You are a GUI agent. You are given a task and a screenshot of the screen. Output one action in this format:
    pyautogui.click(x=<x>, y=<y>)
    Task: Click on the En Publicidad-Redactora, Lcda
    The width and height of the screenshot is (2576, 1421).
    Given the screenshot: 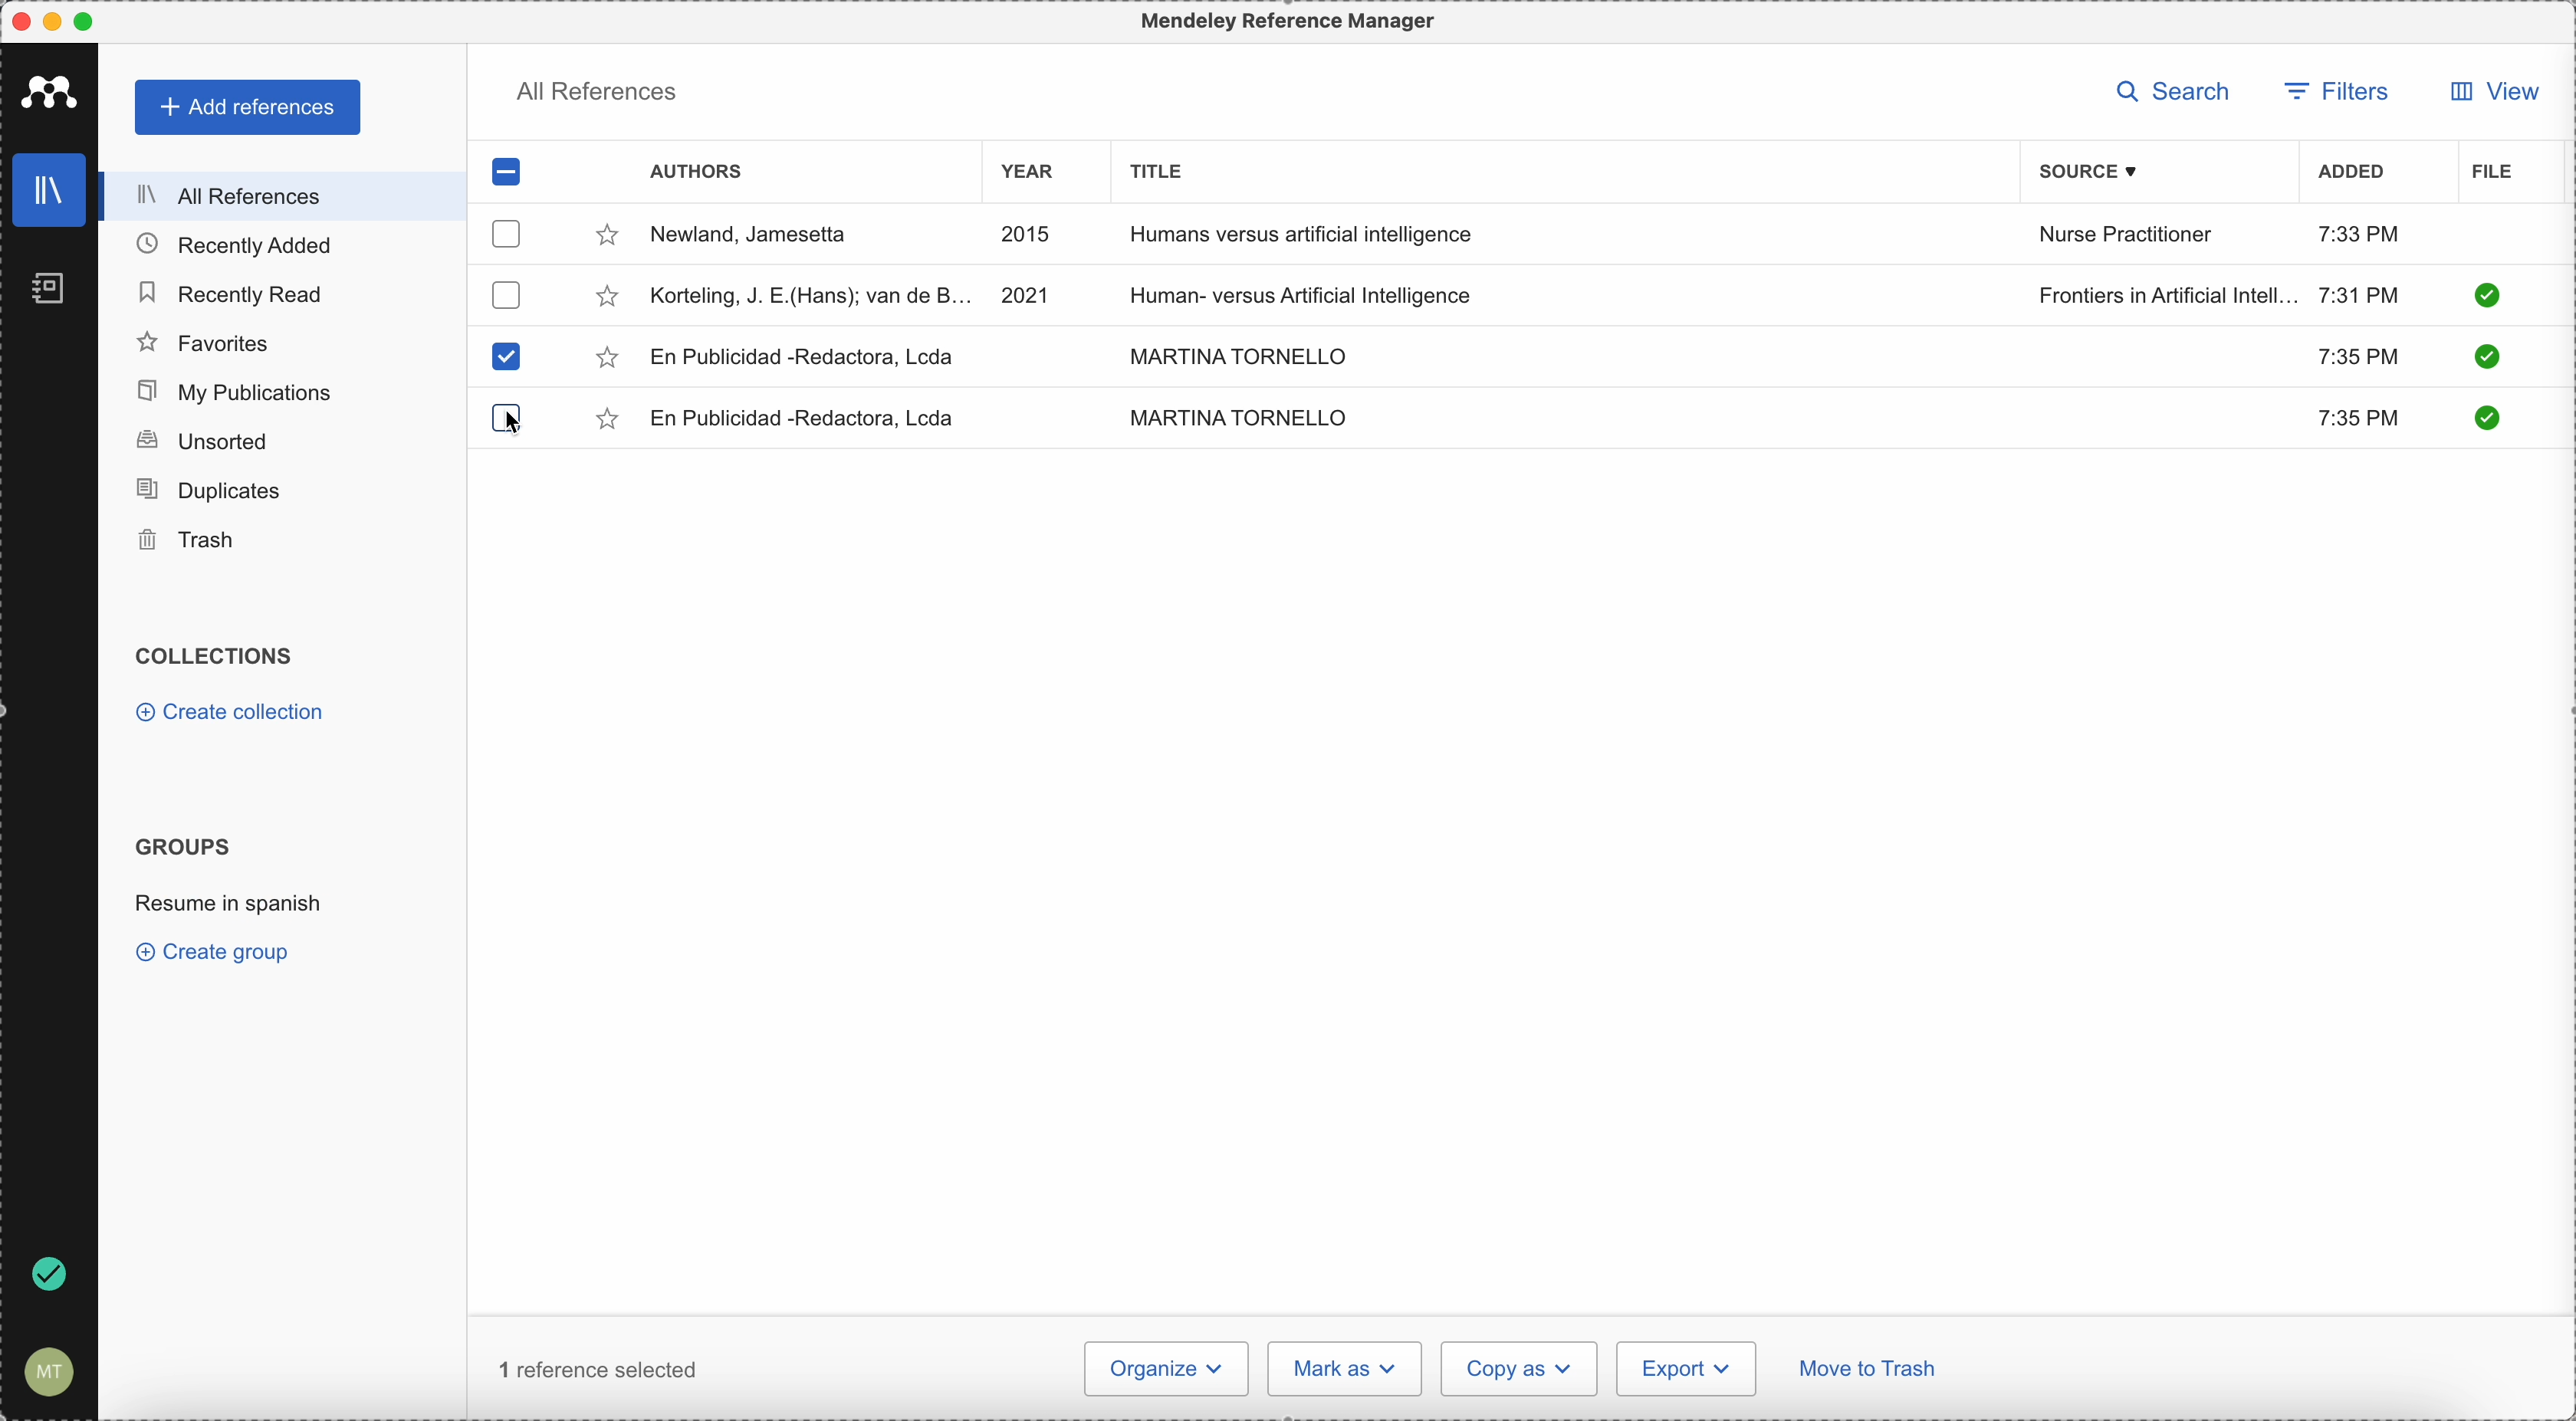 What is the action you would take?
    pyautogui.click(x=810, y=418)
    